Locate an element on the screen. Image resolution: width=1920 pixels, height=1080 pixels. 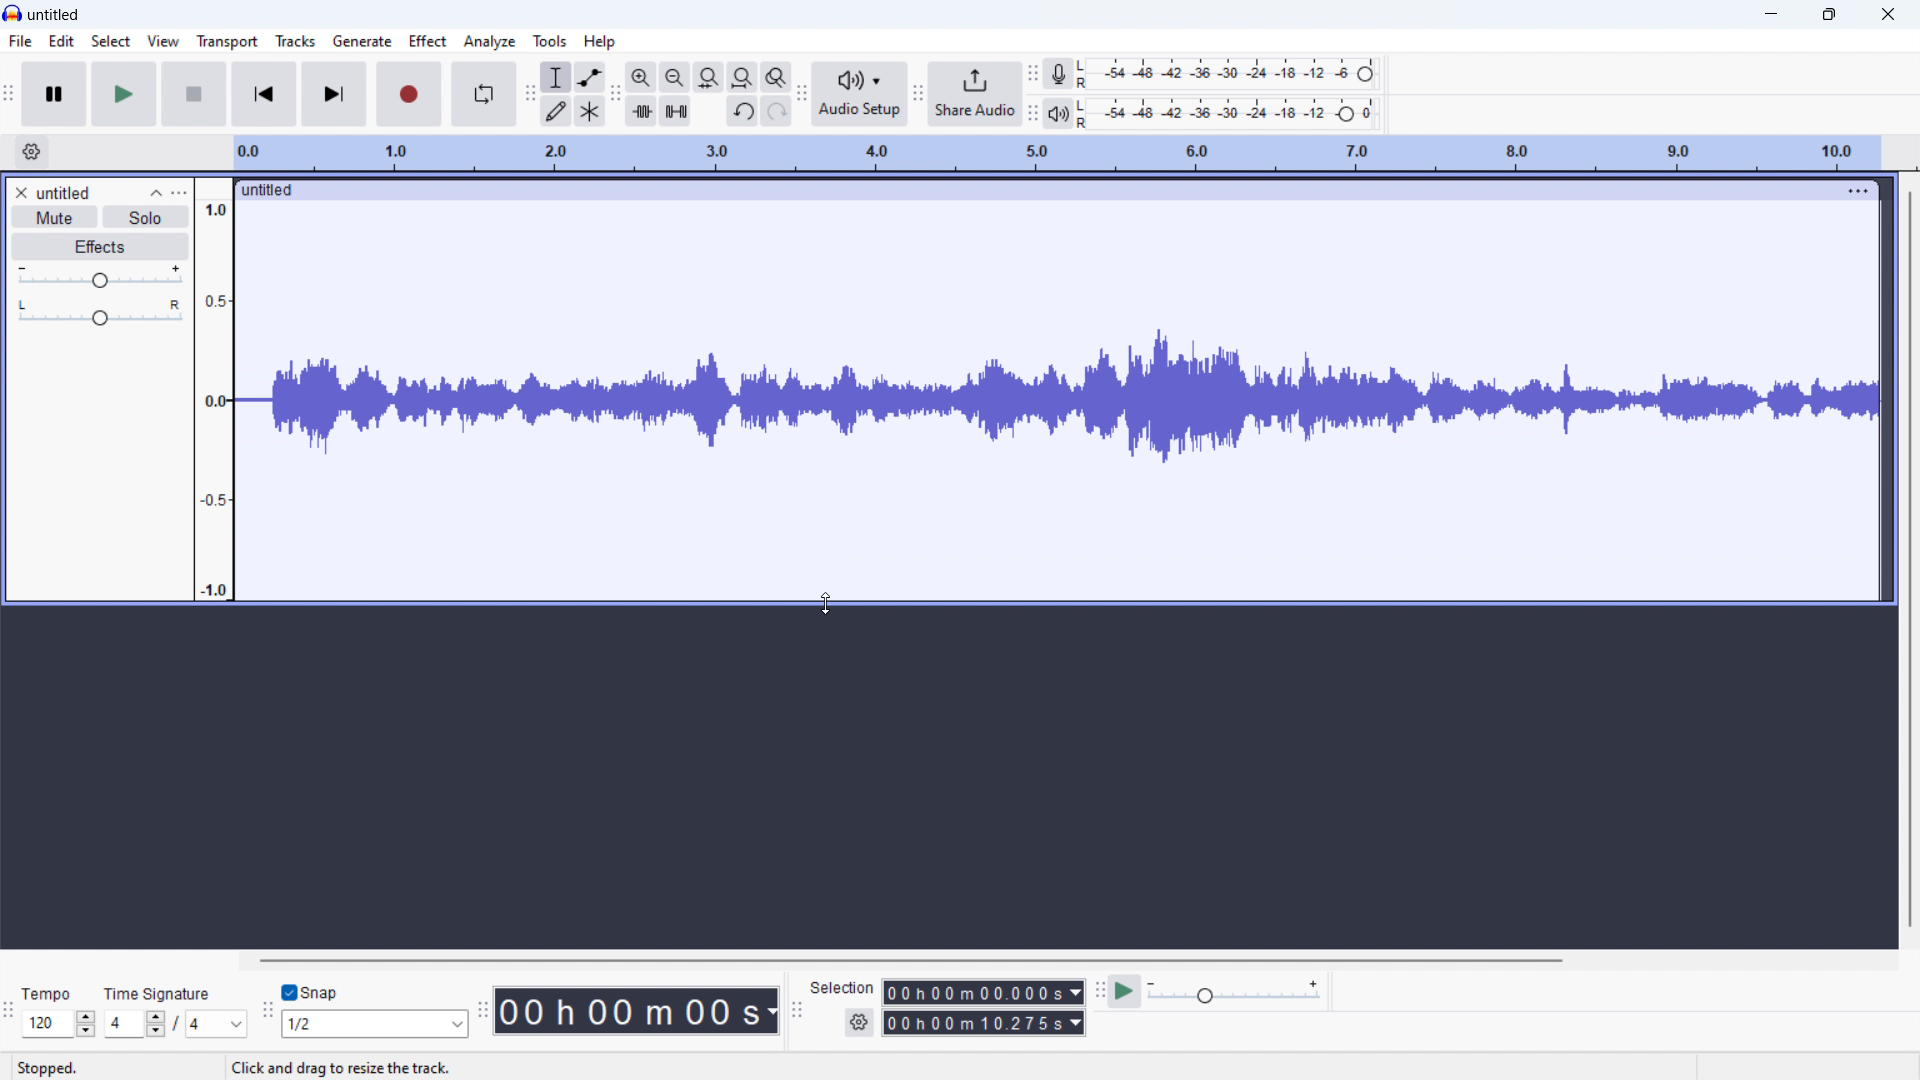
click to move is located at coordinates (1031, 189).